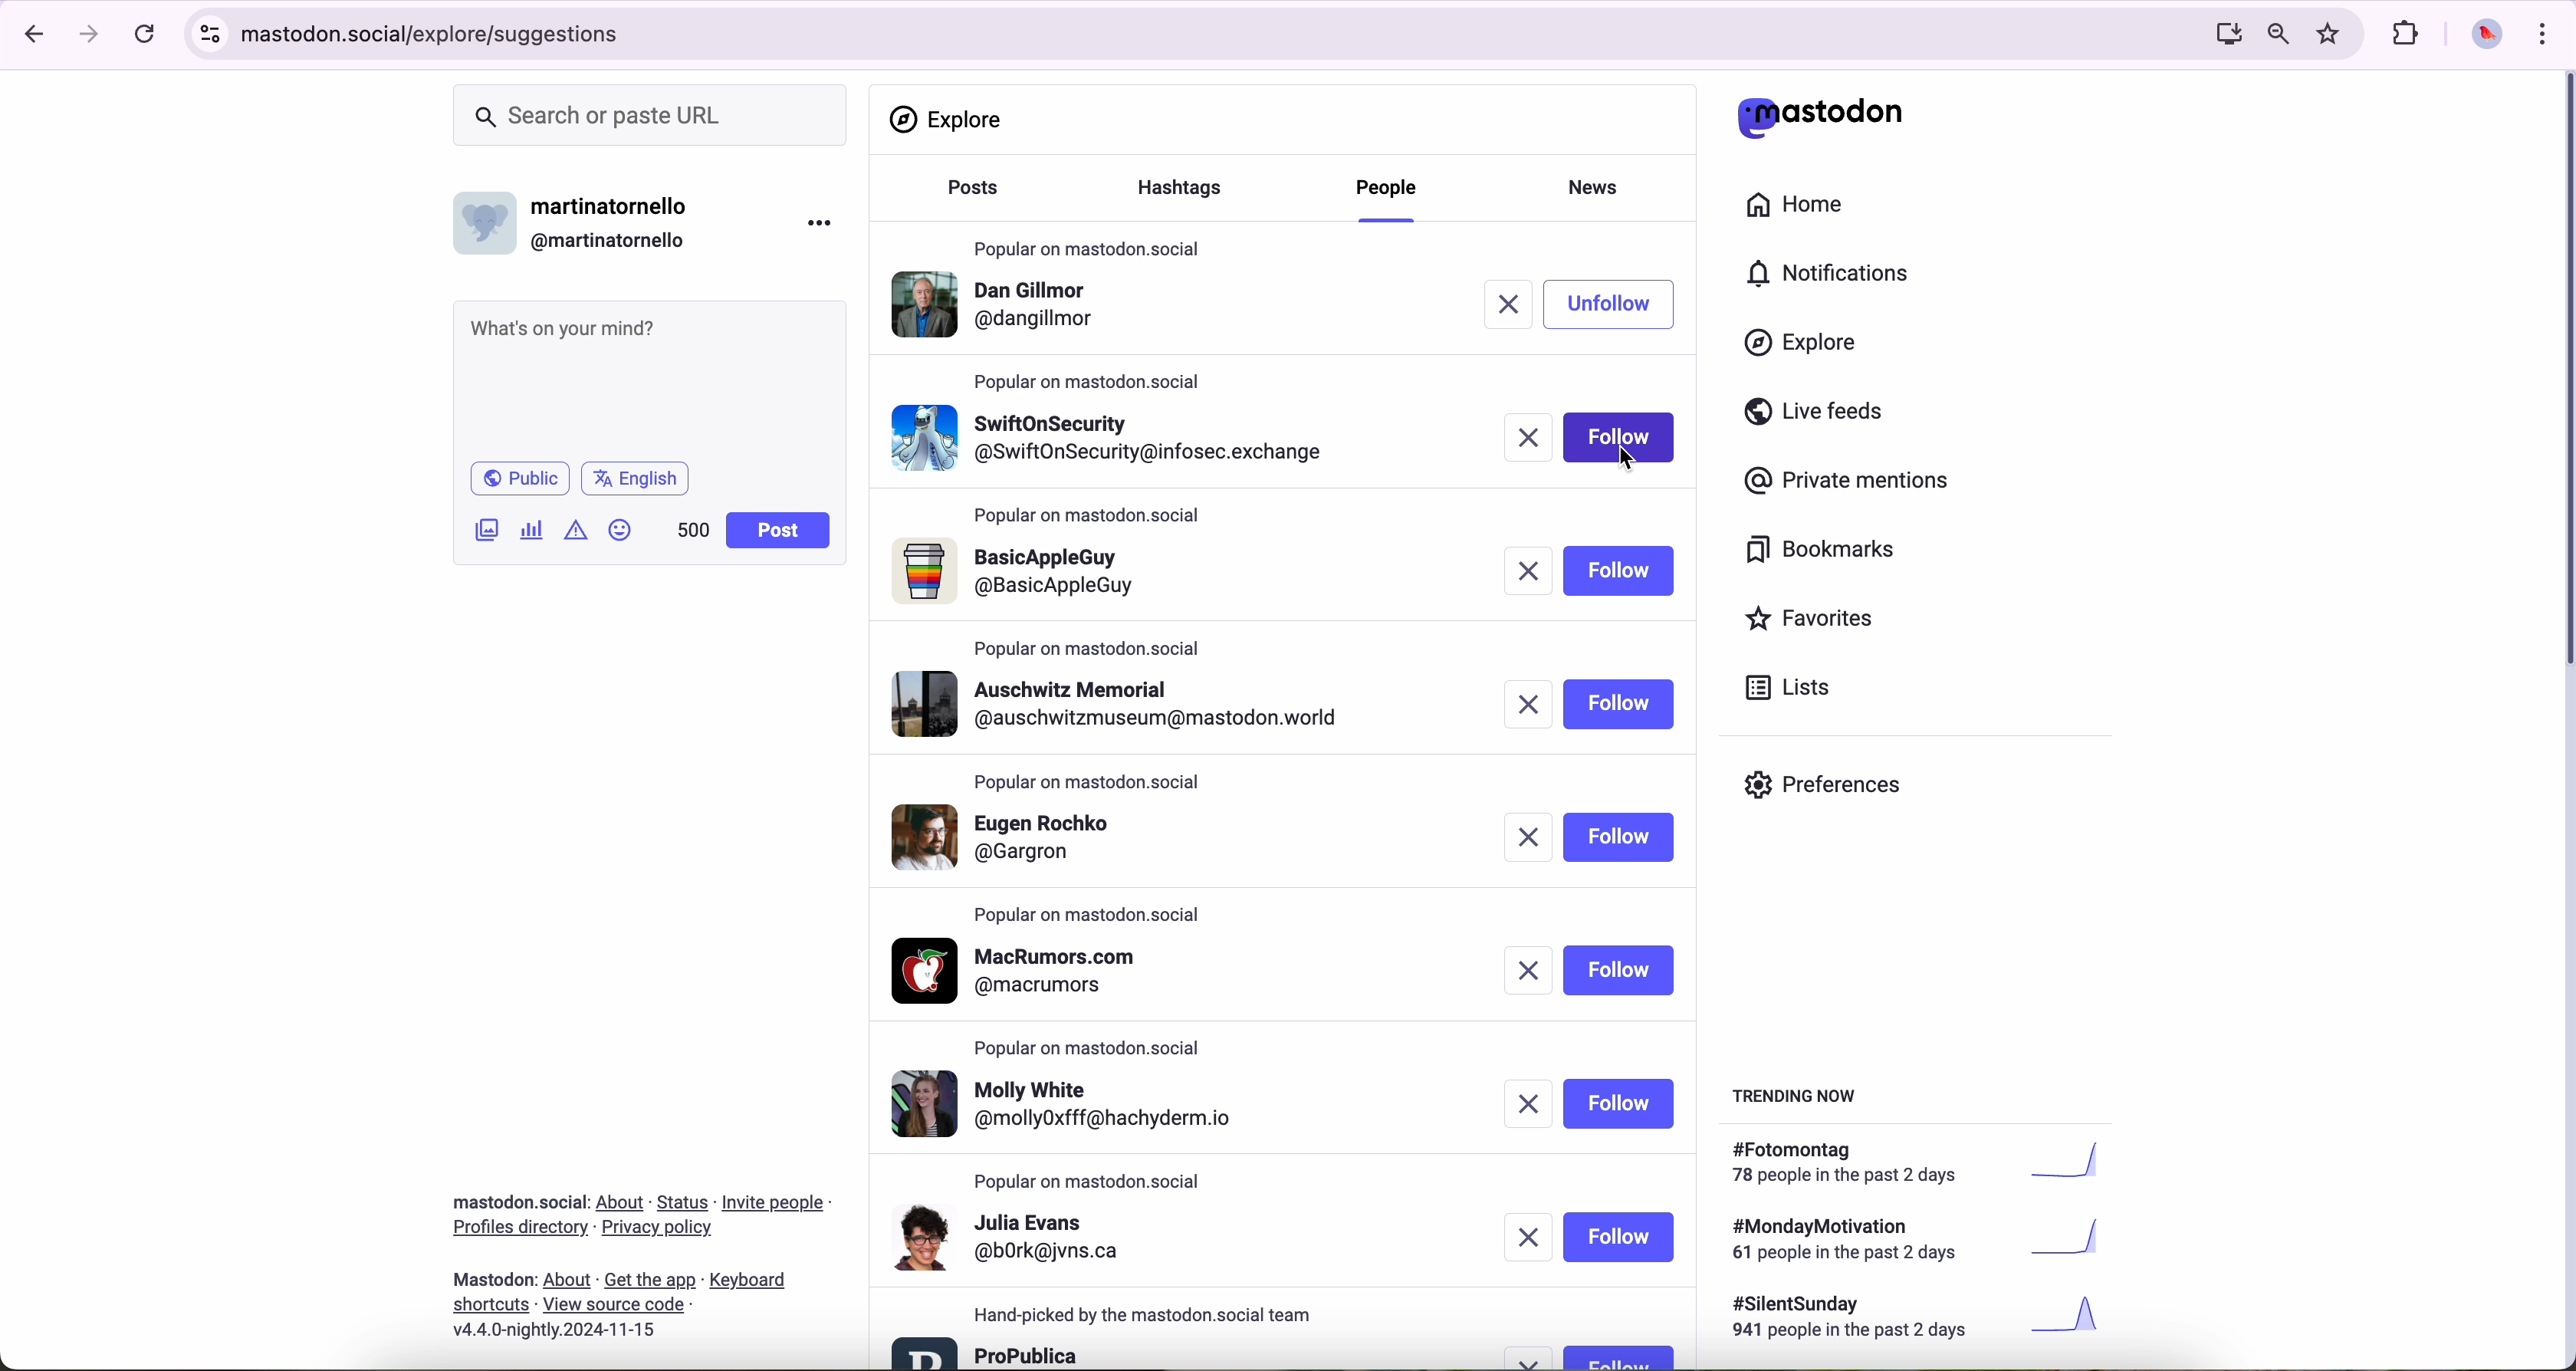 The width and height of the screenshot is (2576, 1371). What do you see at coordinates (211, 34) in the screenshot?
I see `controls` at bounding box center [211, 34].